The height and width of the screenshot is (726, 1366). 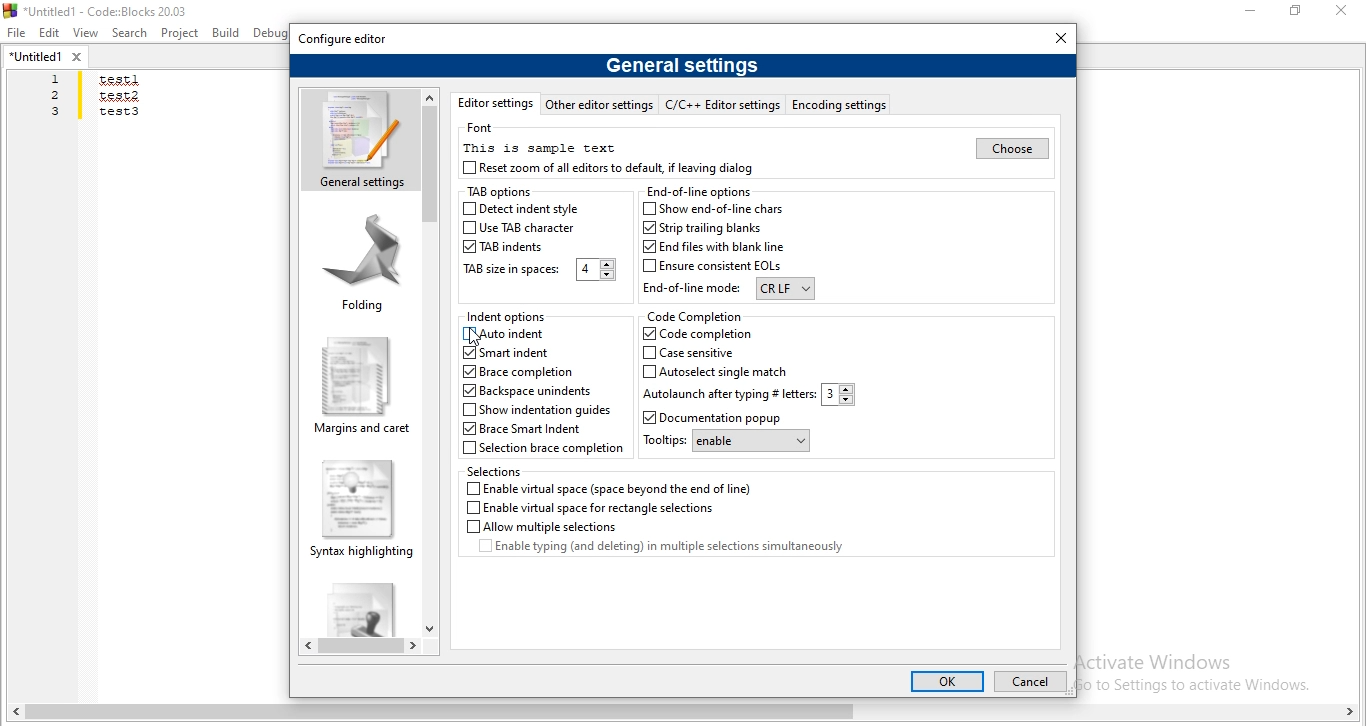 What do you see at coordinates (540, 526) in the screenshot?
I see `Allow multiple selections` at bounding box center [540, 526].